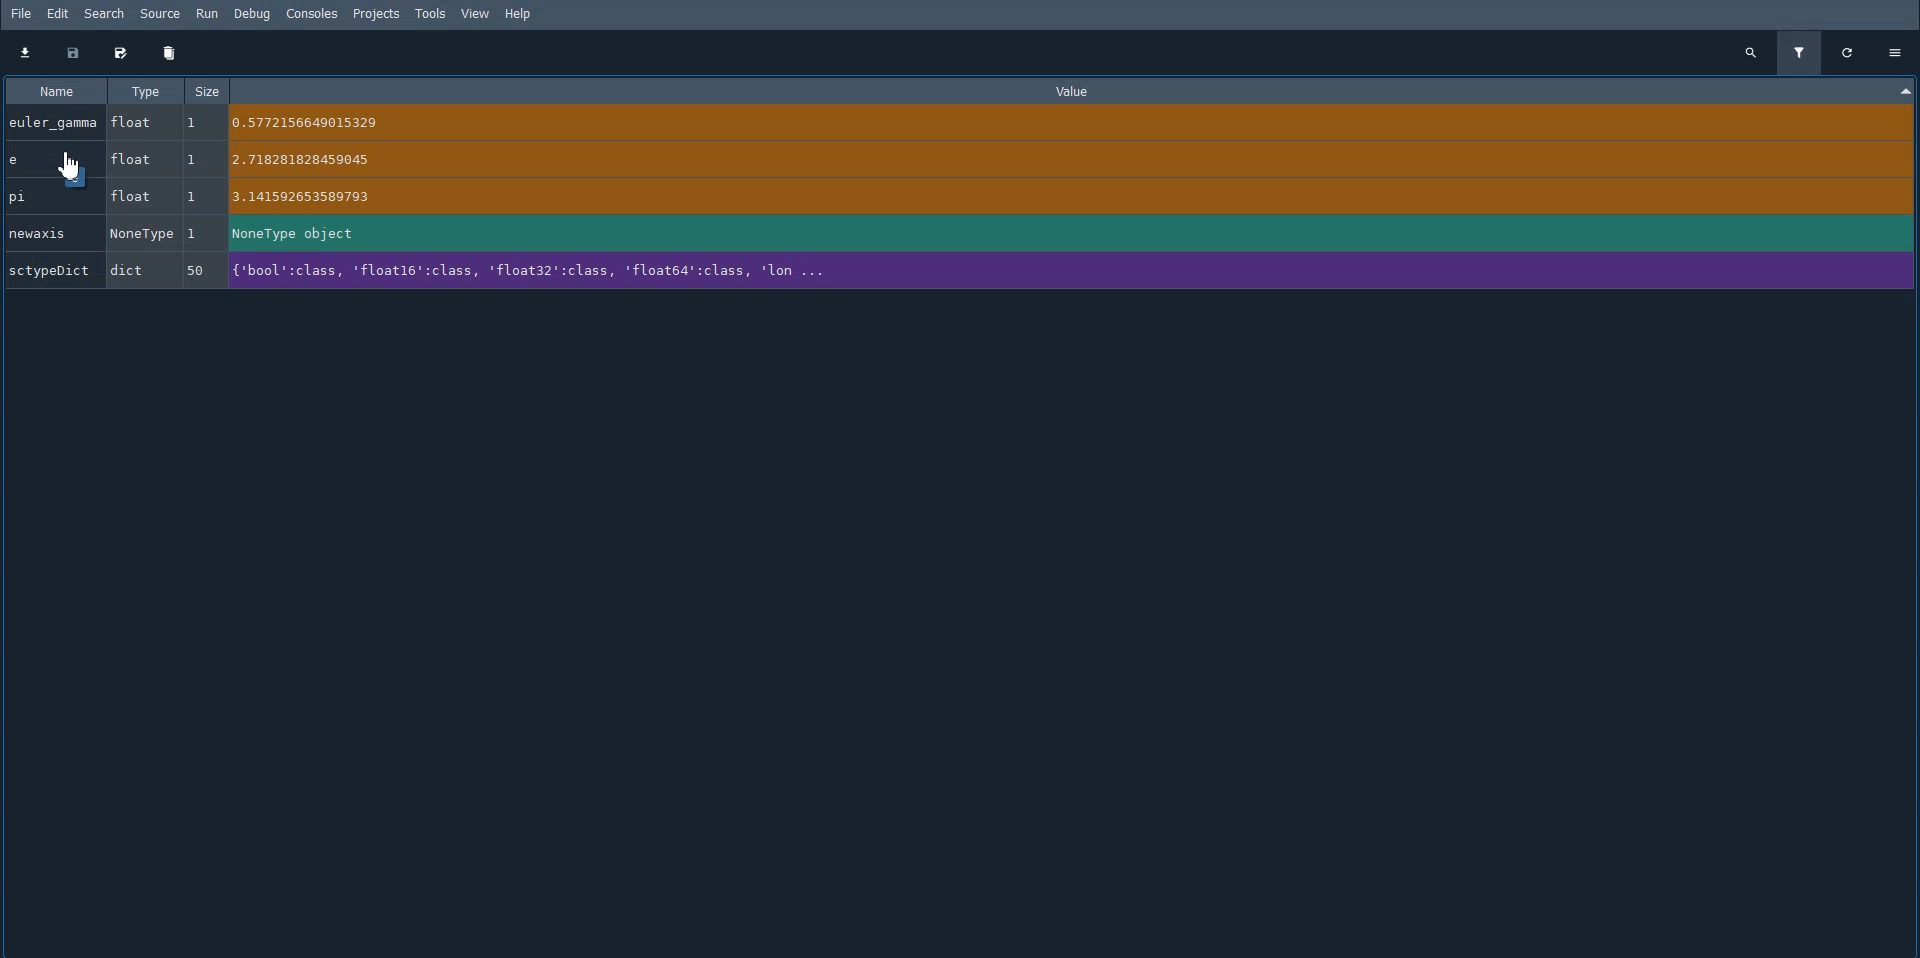  Describe the element at coordinates (375, 14) in the screenshot. I see `Projects` at that location.